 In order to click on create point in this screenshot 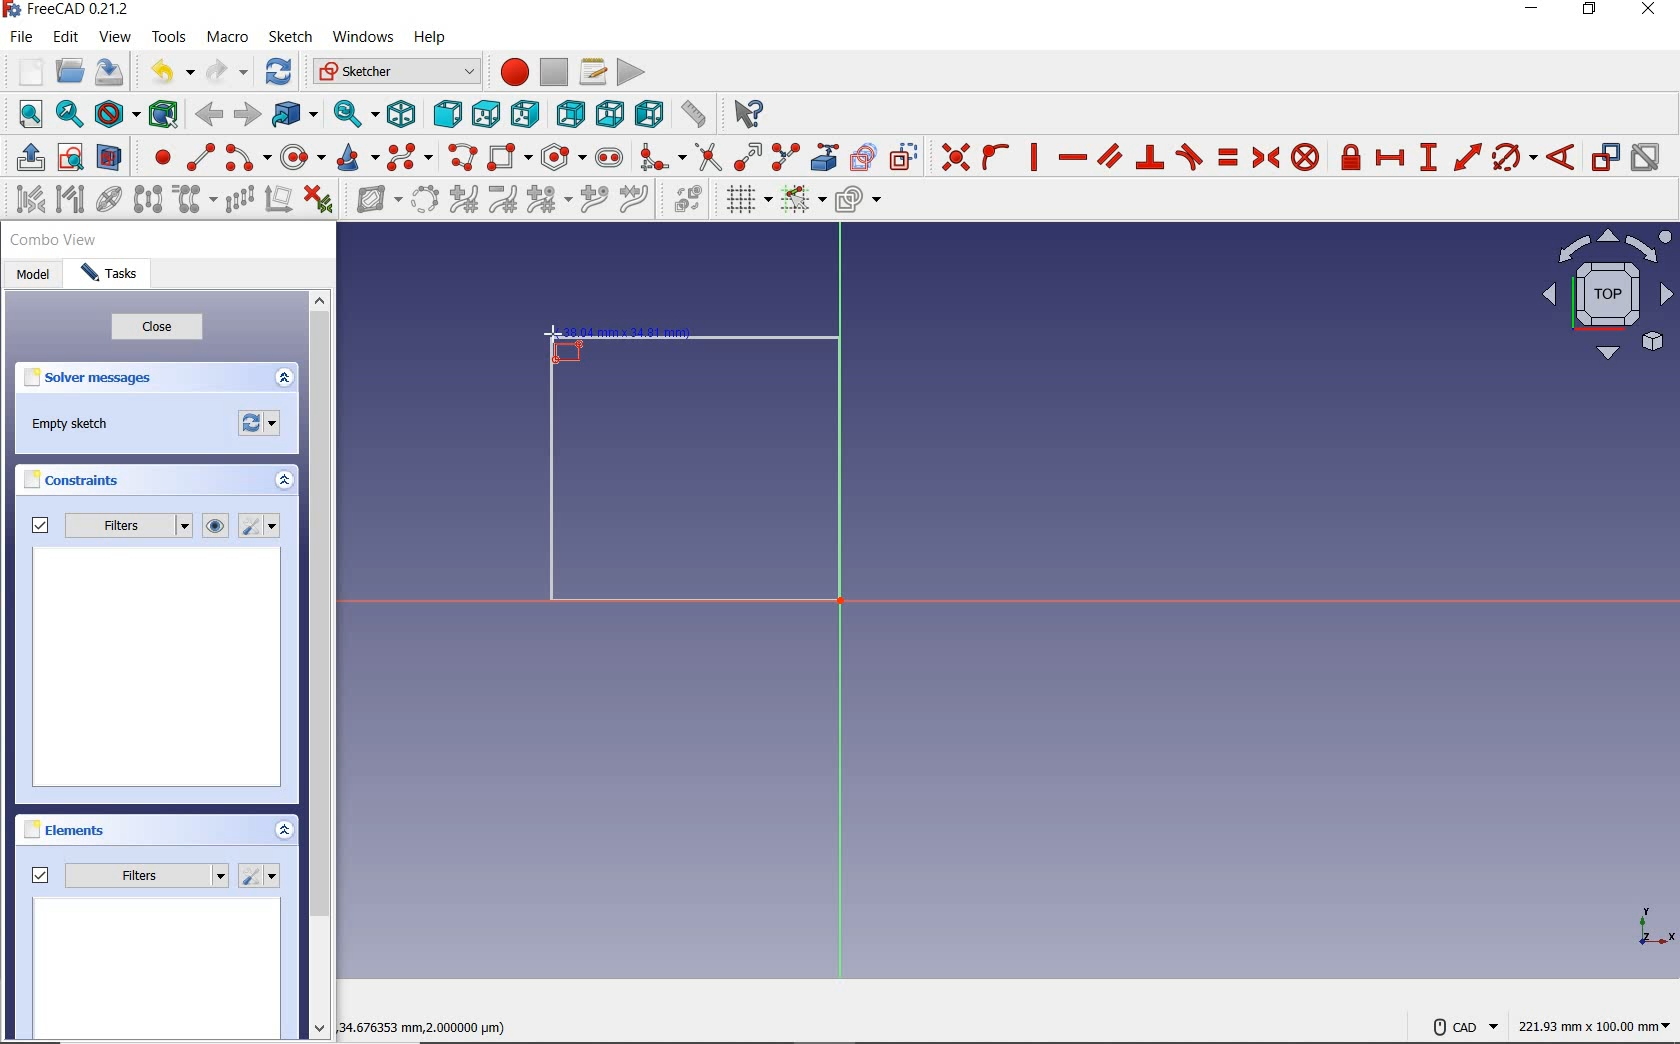, I will do `click(159, 157)`.